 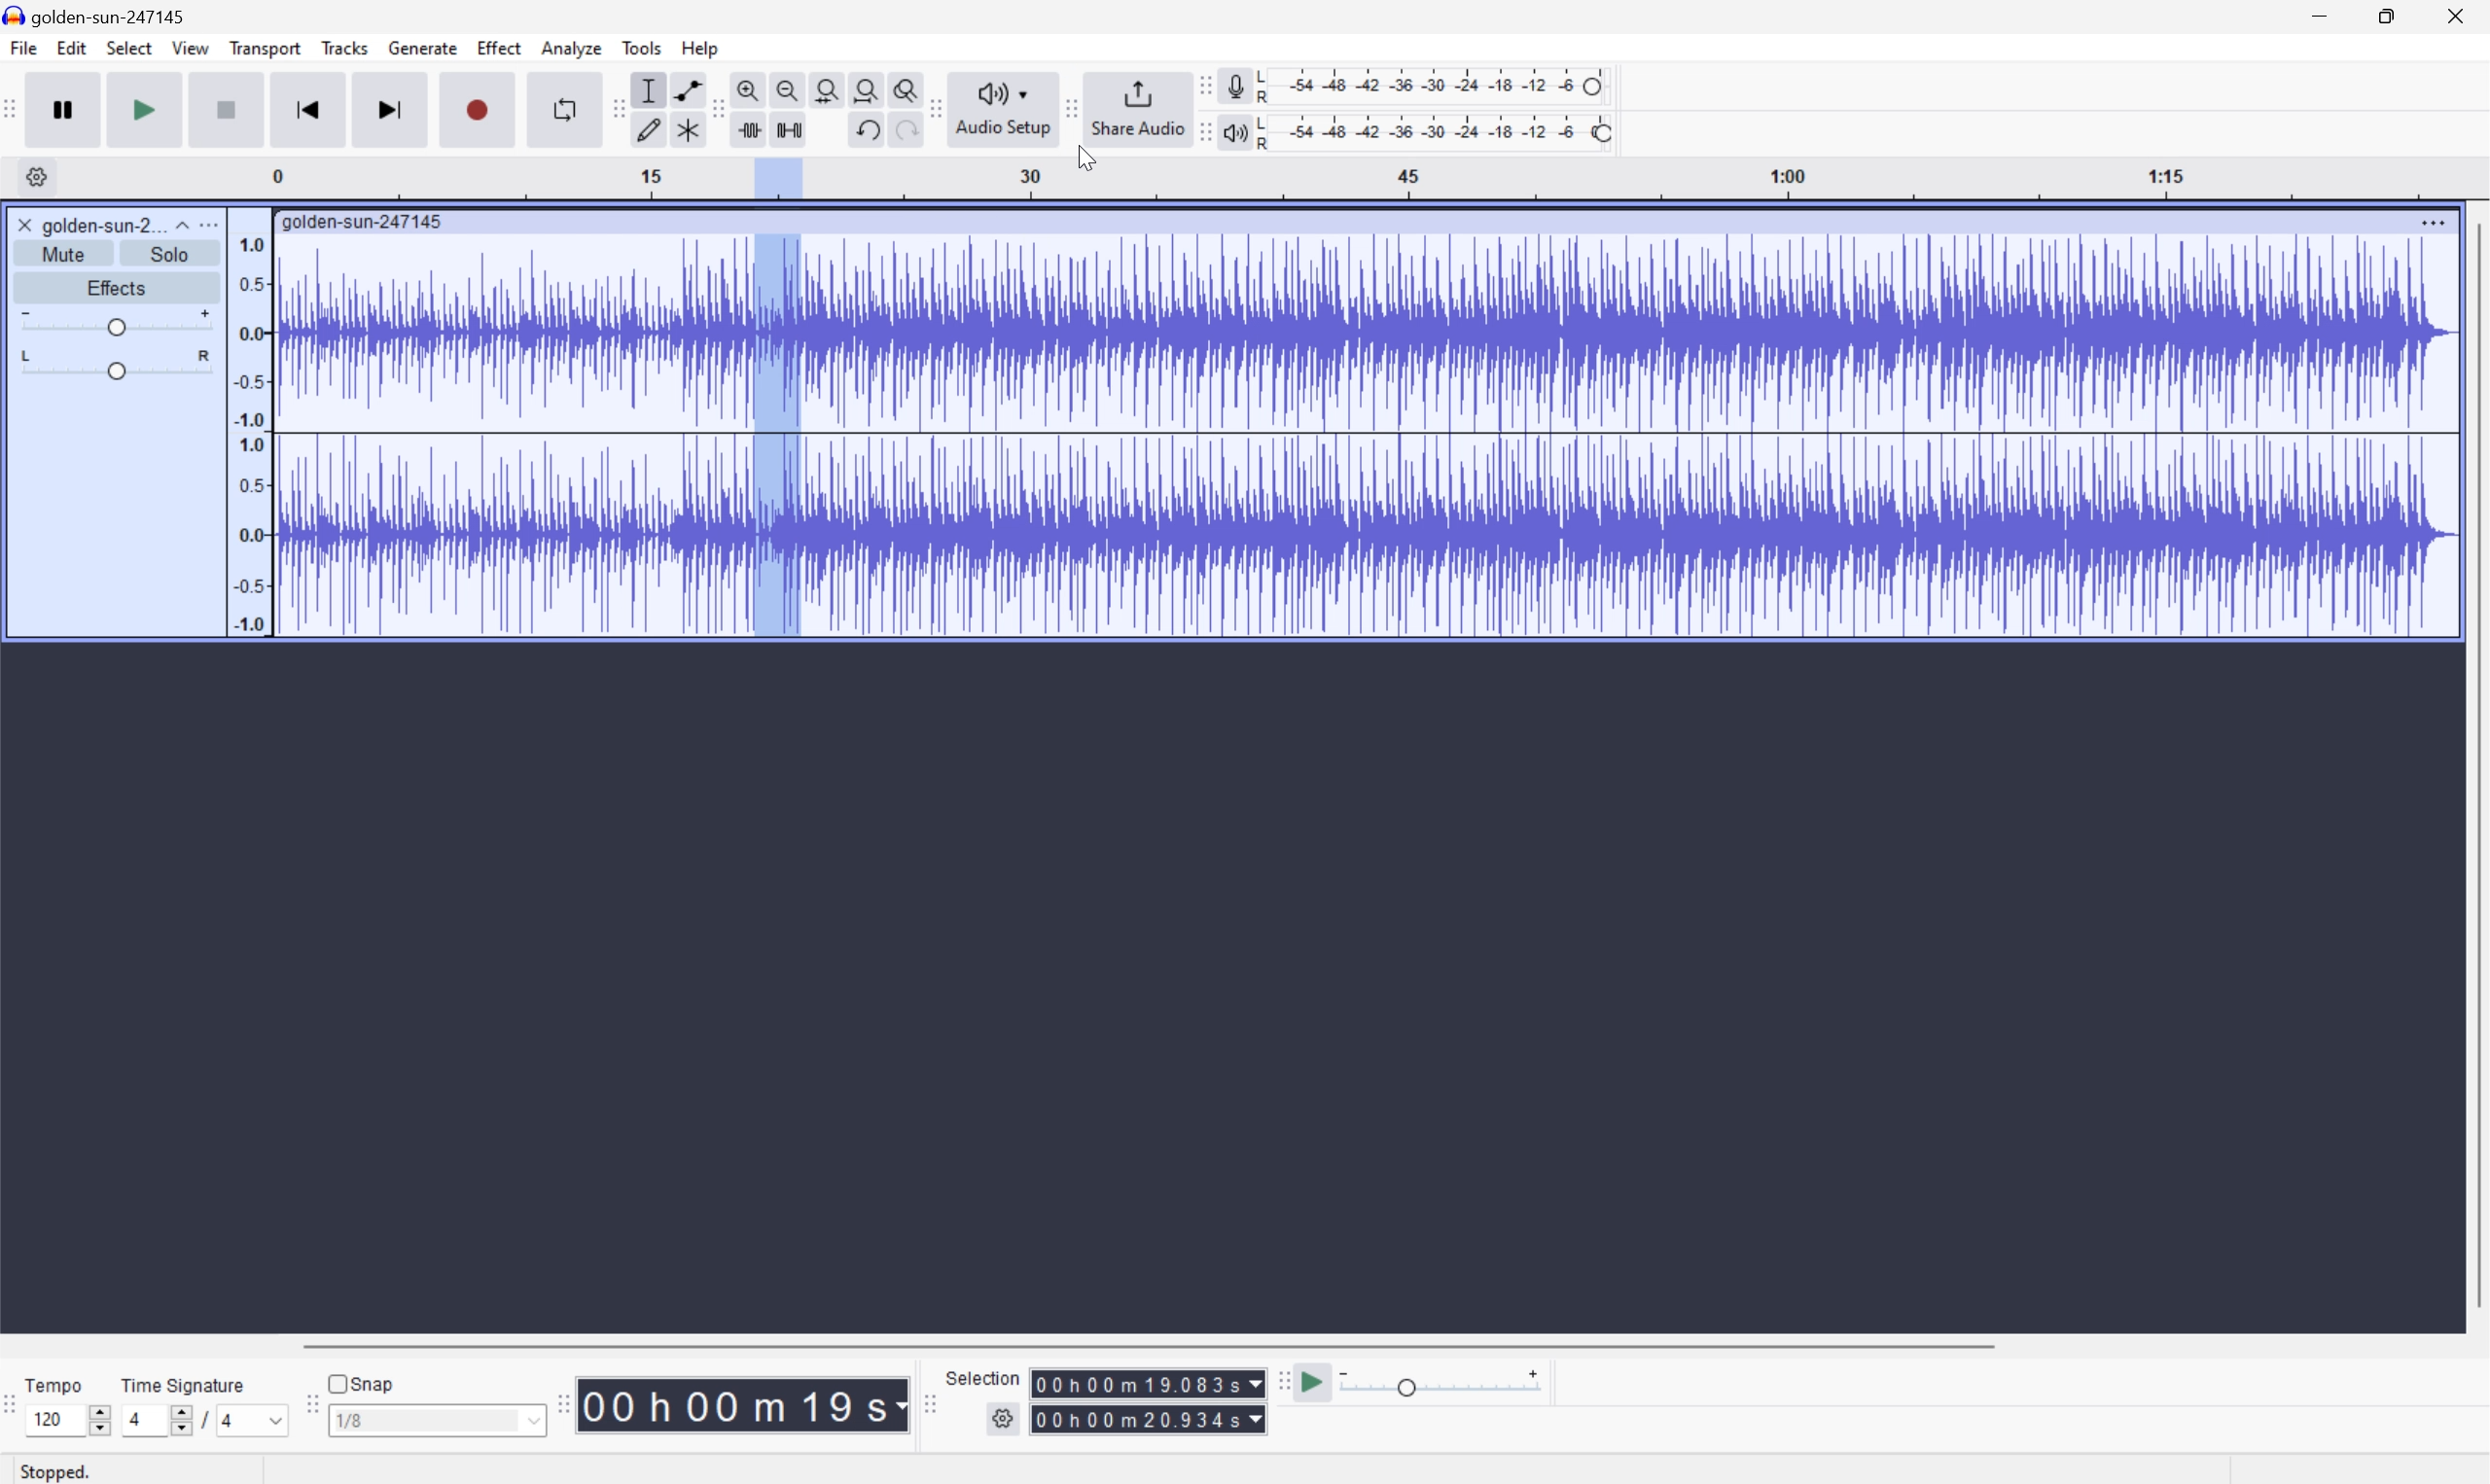 What do you see at coordinates (651, 127) in the screenshot?
I see `Draw style` at bounding box center [651, 127].